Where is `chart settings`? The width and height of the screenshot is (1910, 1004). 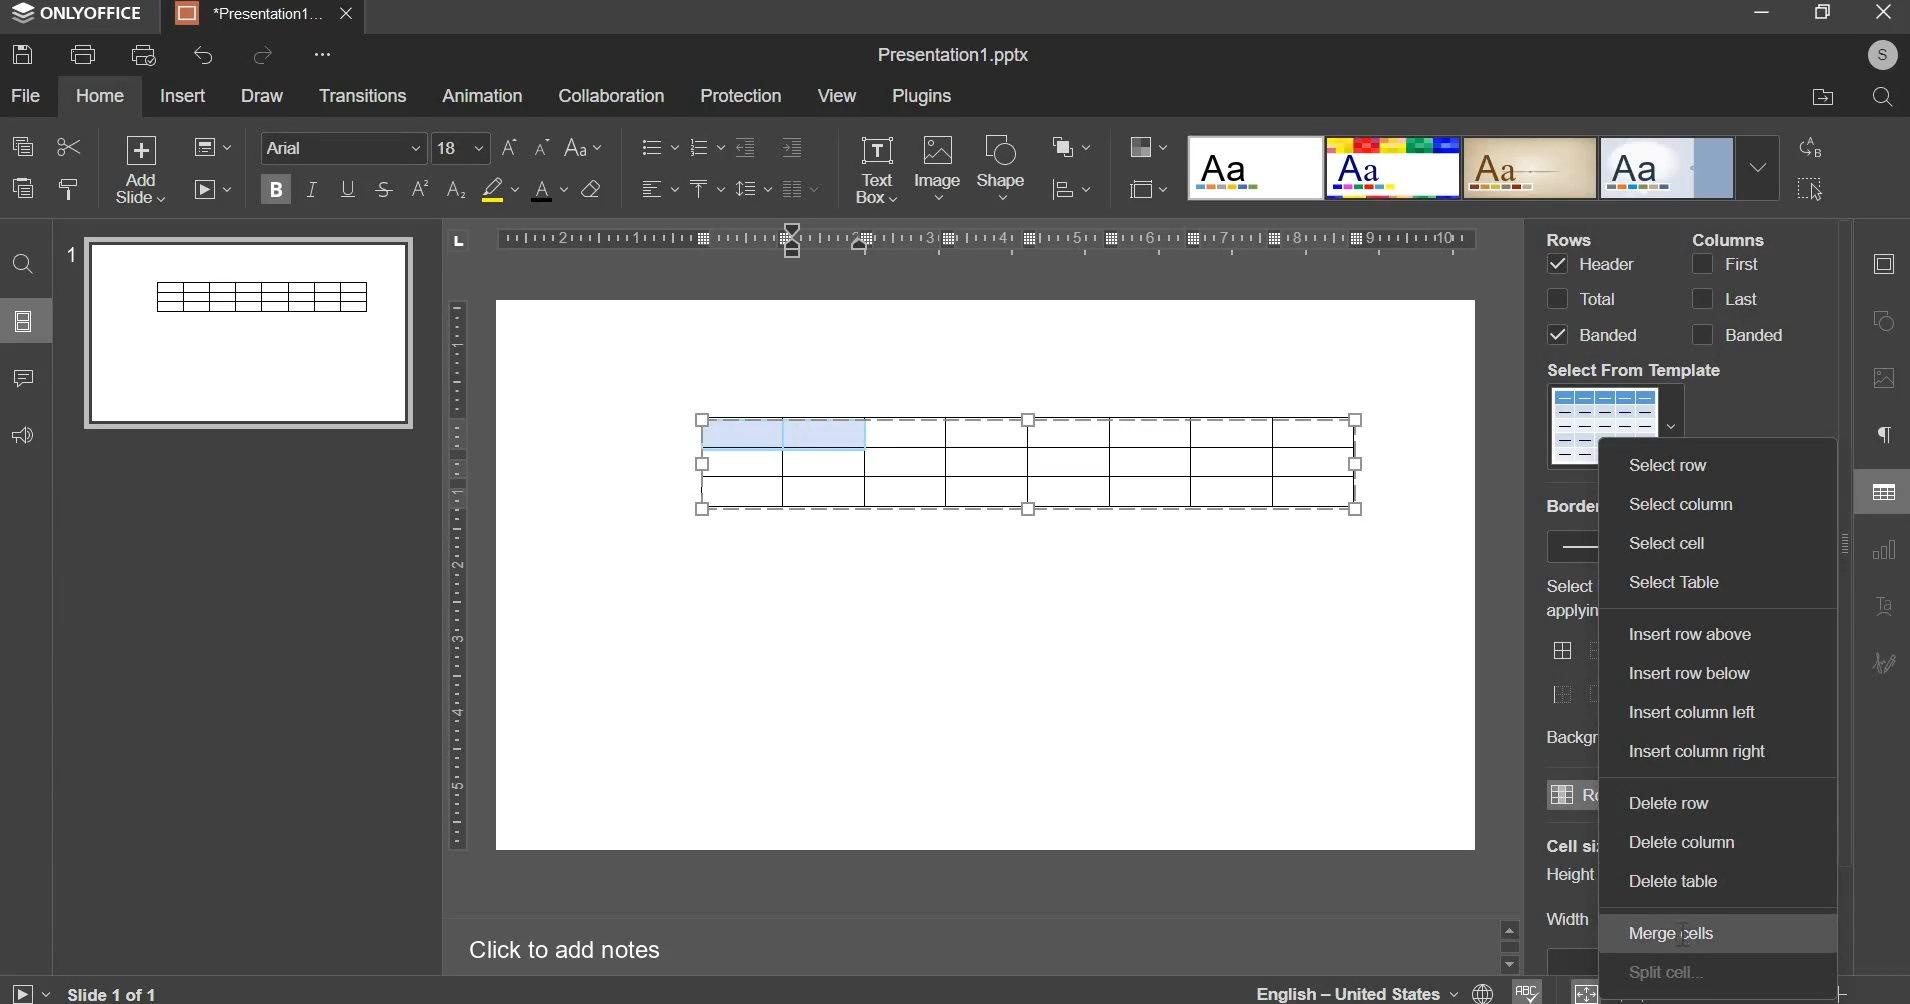 chart settings is located at coordinates (1071, 189).